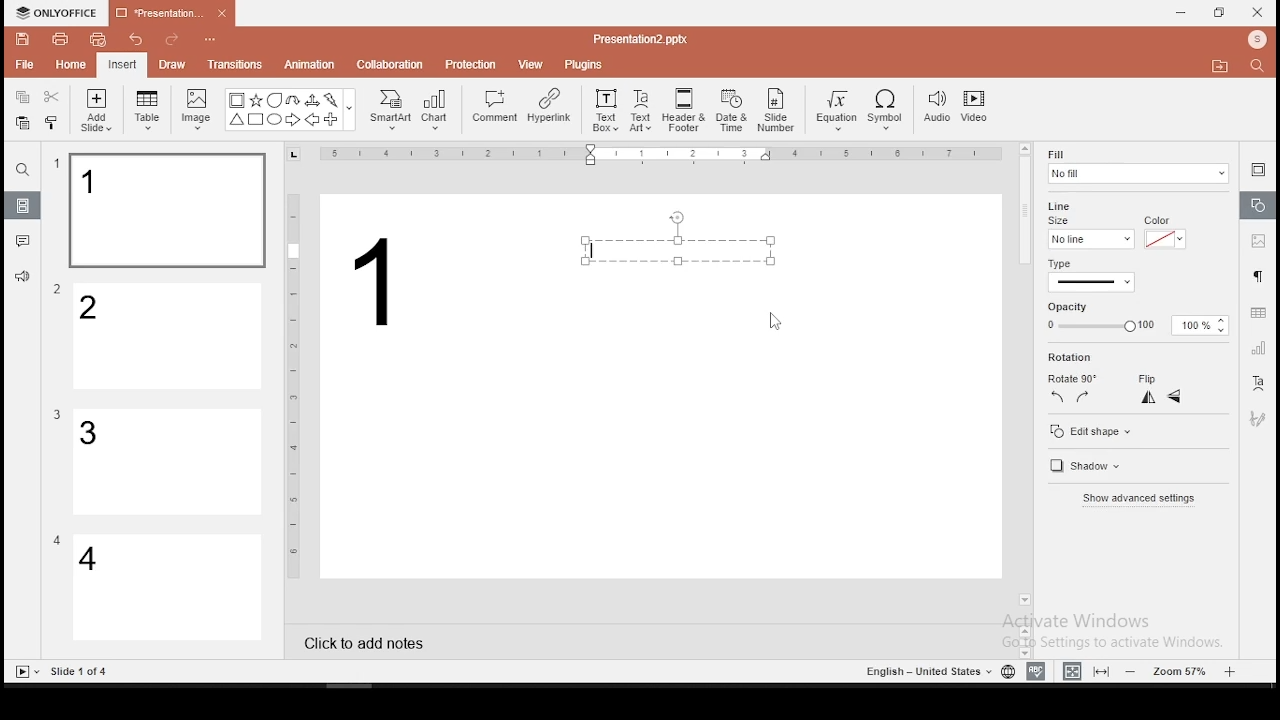  I want to click on zoom level, so click(1183, 670).